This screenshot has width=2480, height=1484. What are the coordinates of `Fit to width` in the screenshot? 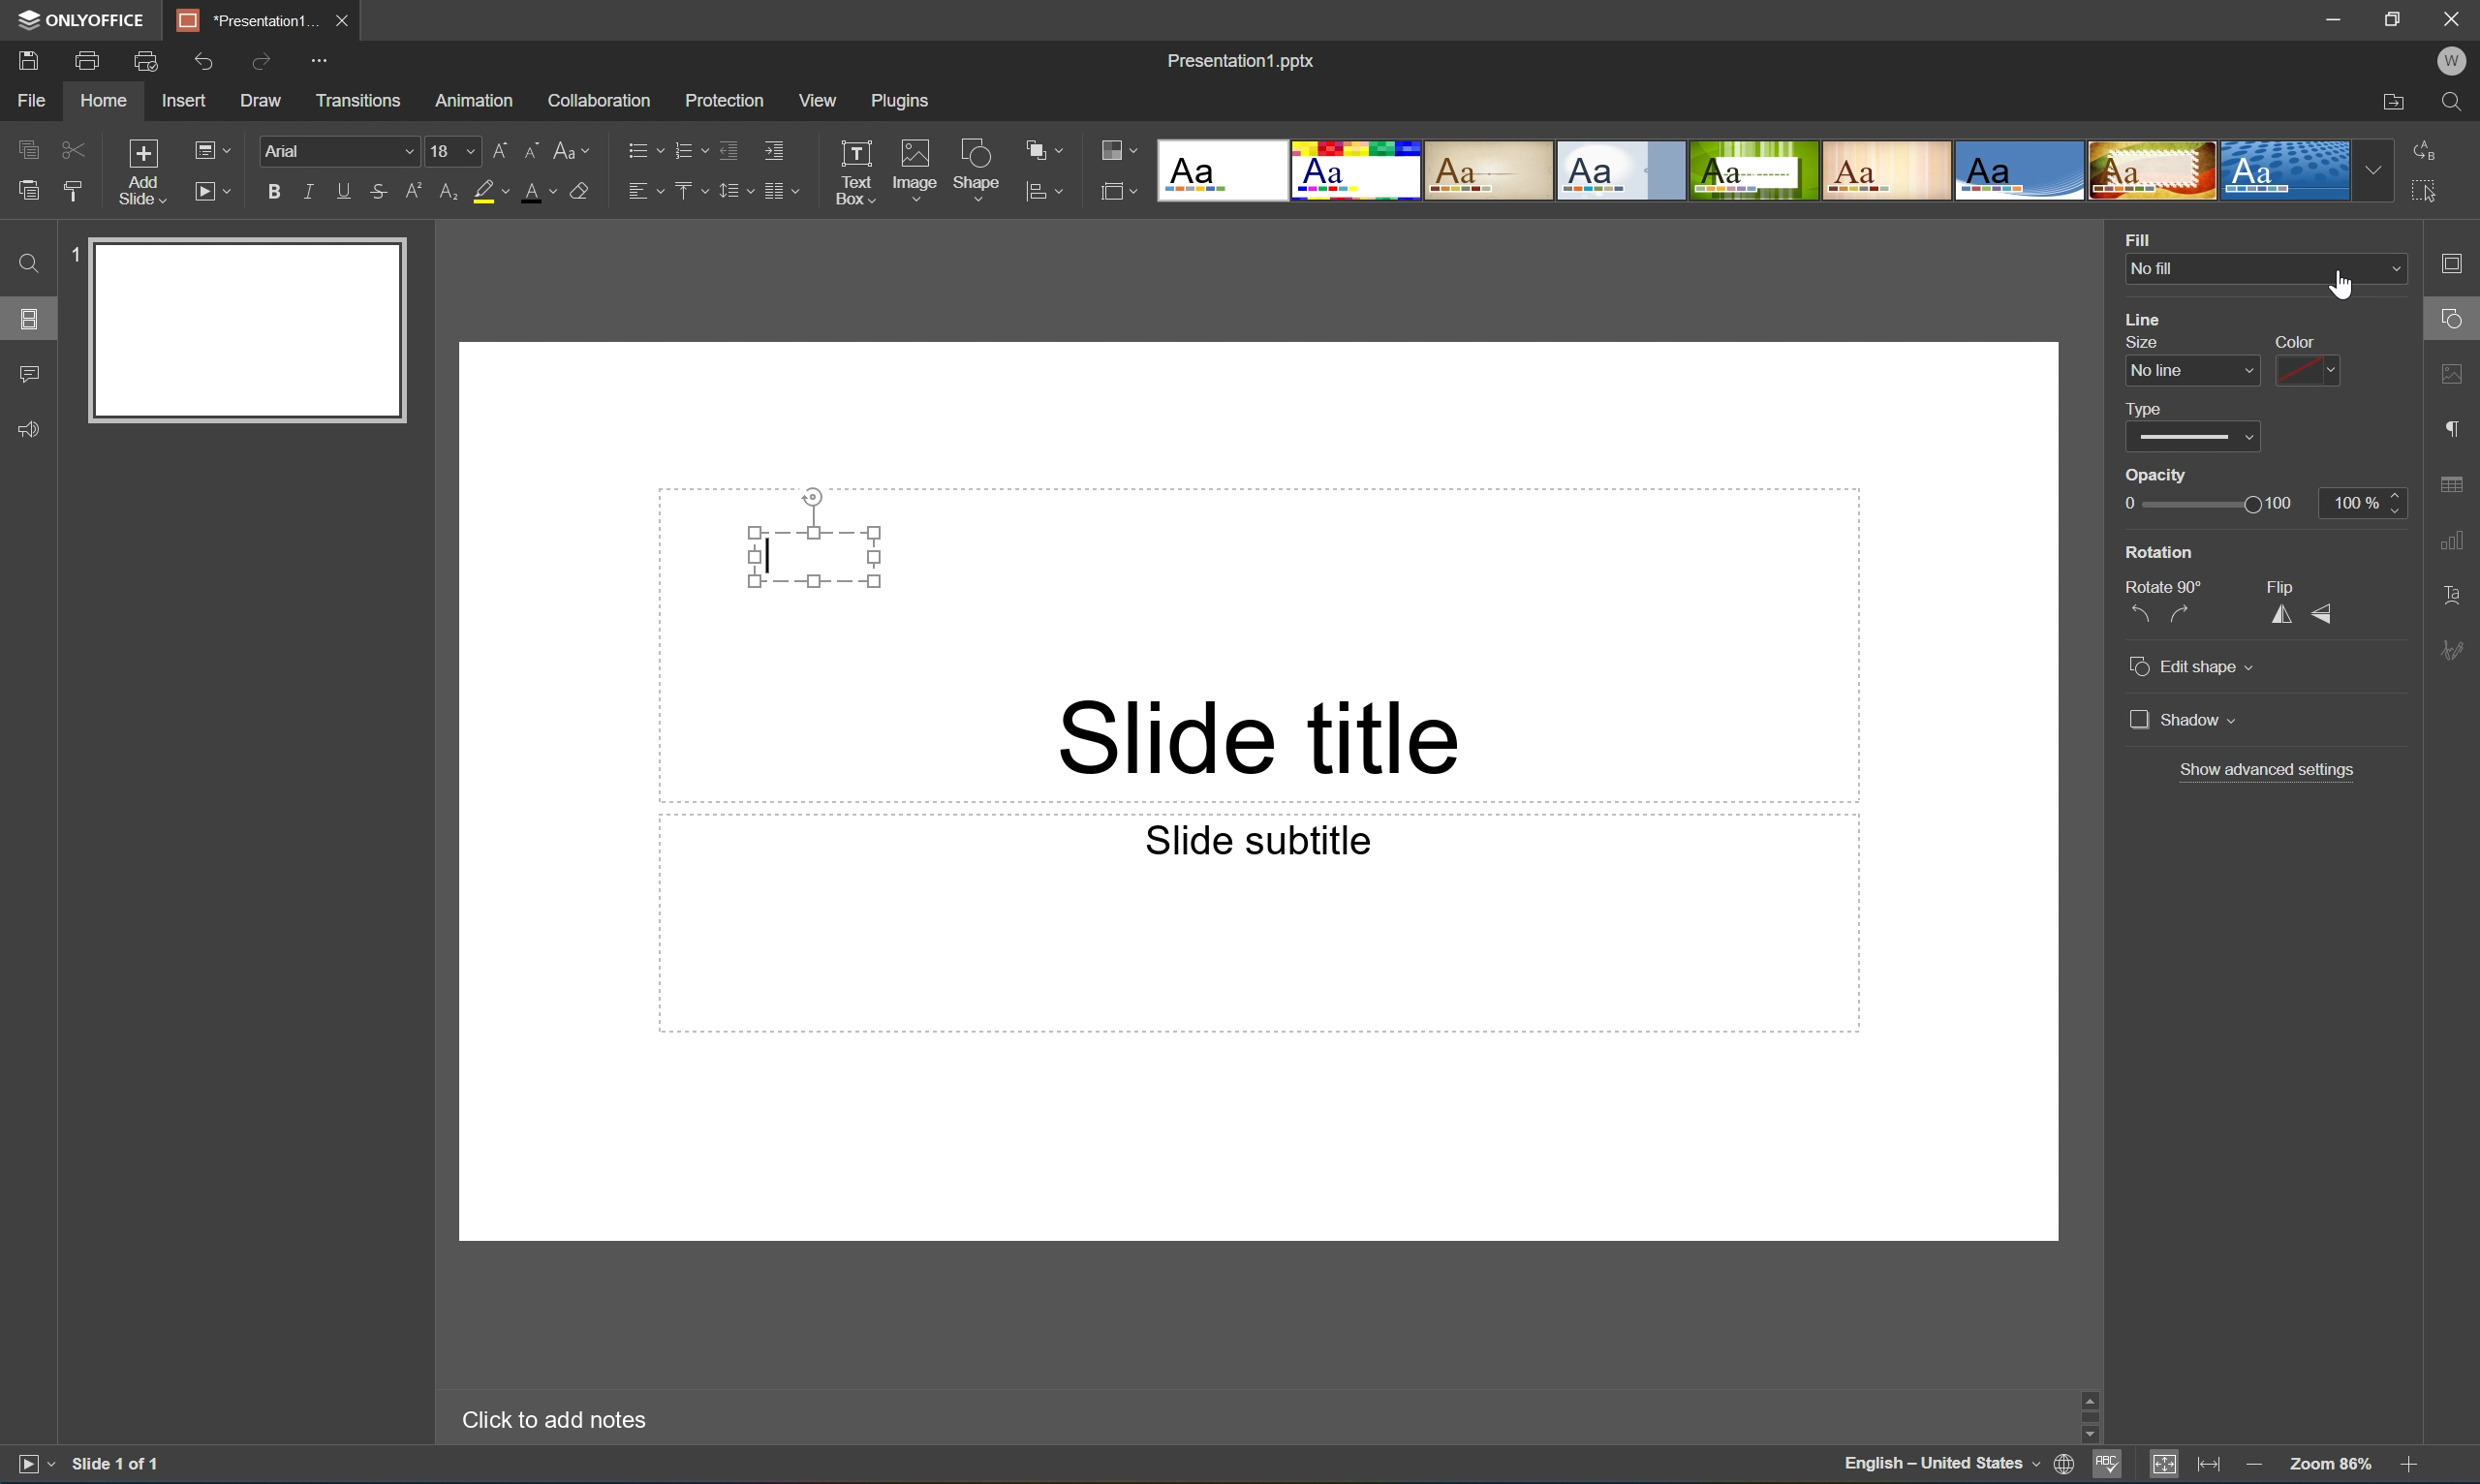 It's located at (2210, 1467).